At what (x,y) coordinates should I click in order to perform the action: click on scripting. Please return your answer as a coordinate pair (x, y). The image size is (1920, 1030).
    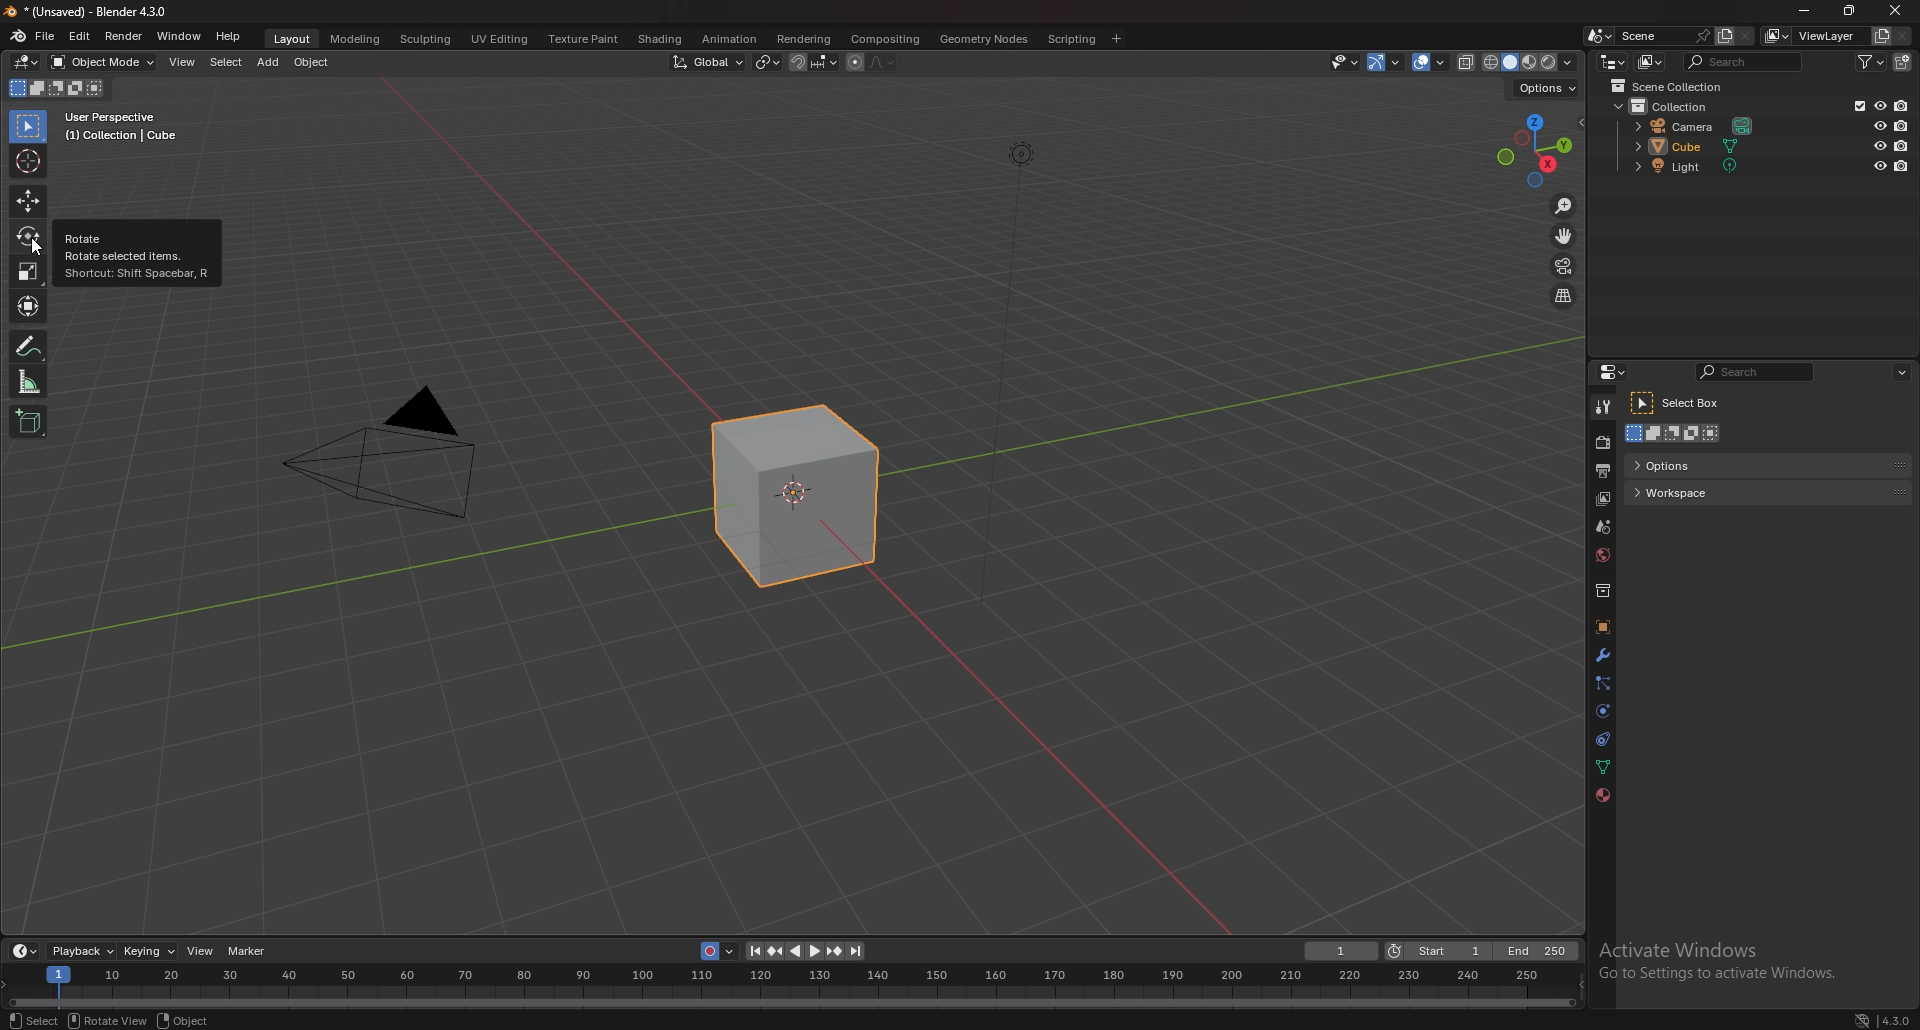
    Looking at the image, I should click on (1072, 38).